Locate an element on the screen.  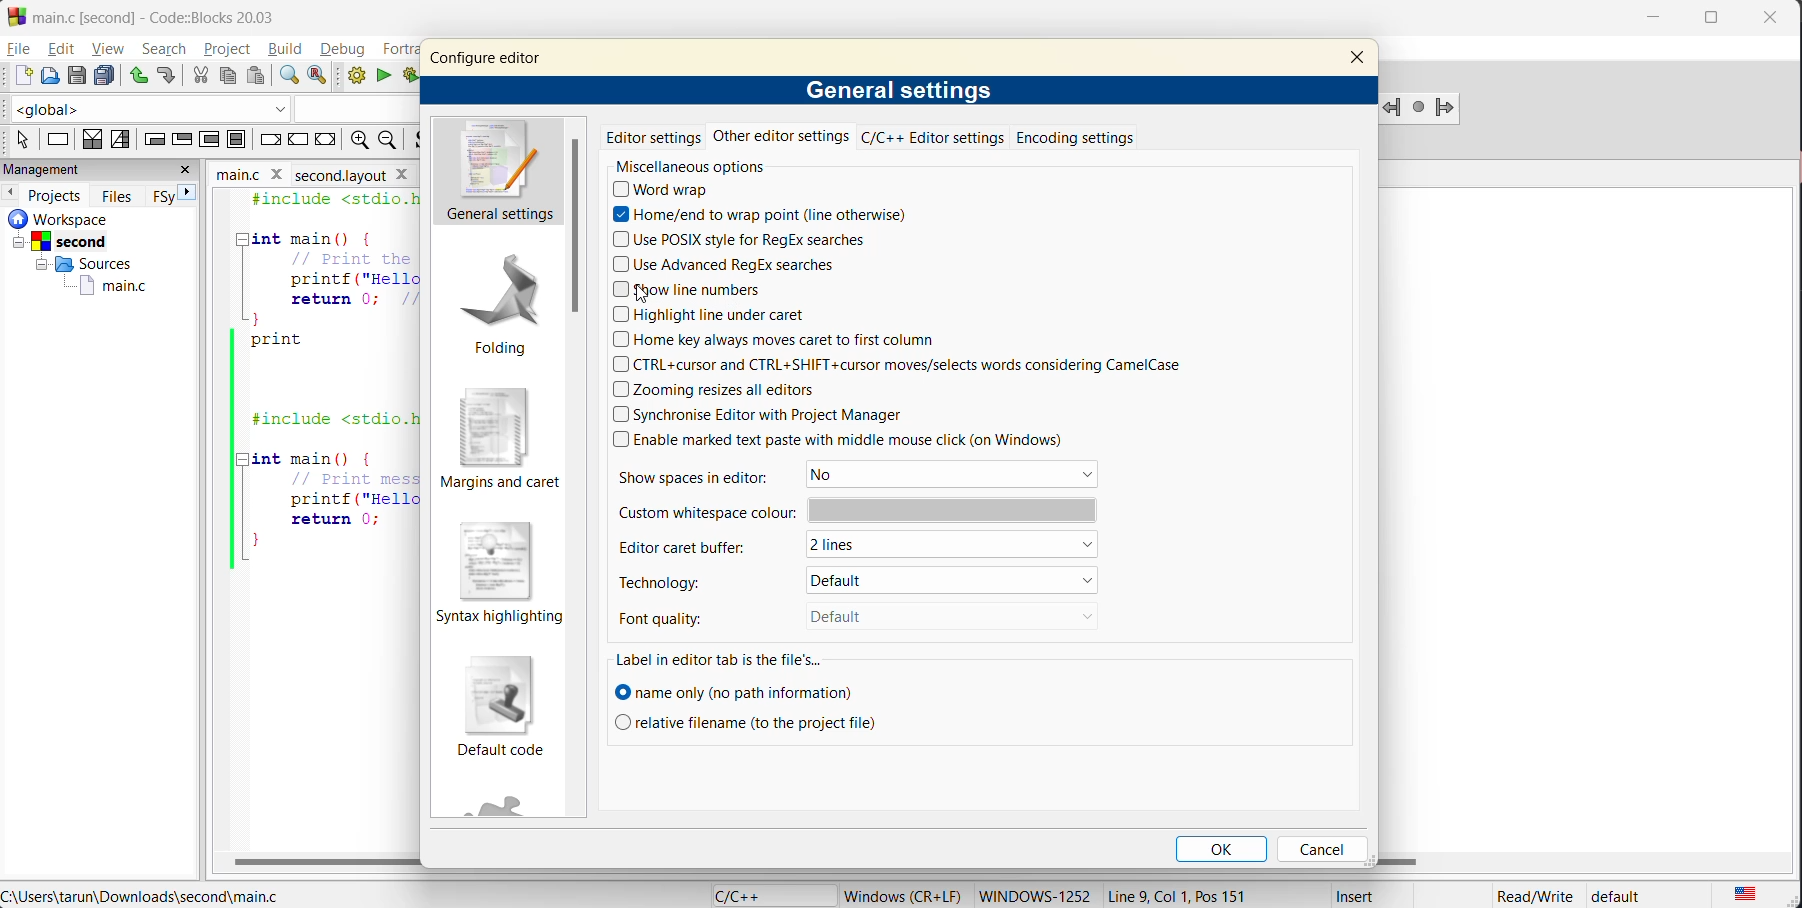
general settings is located at coordinates (496, 176).